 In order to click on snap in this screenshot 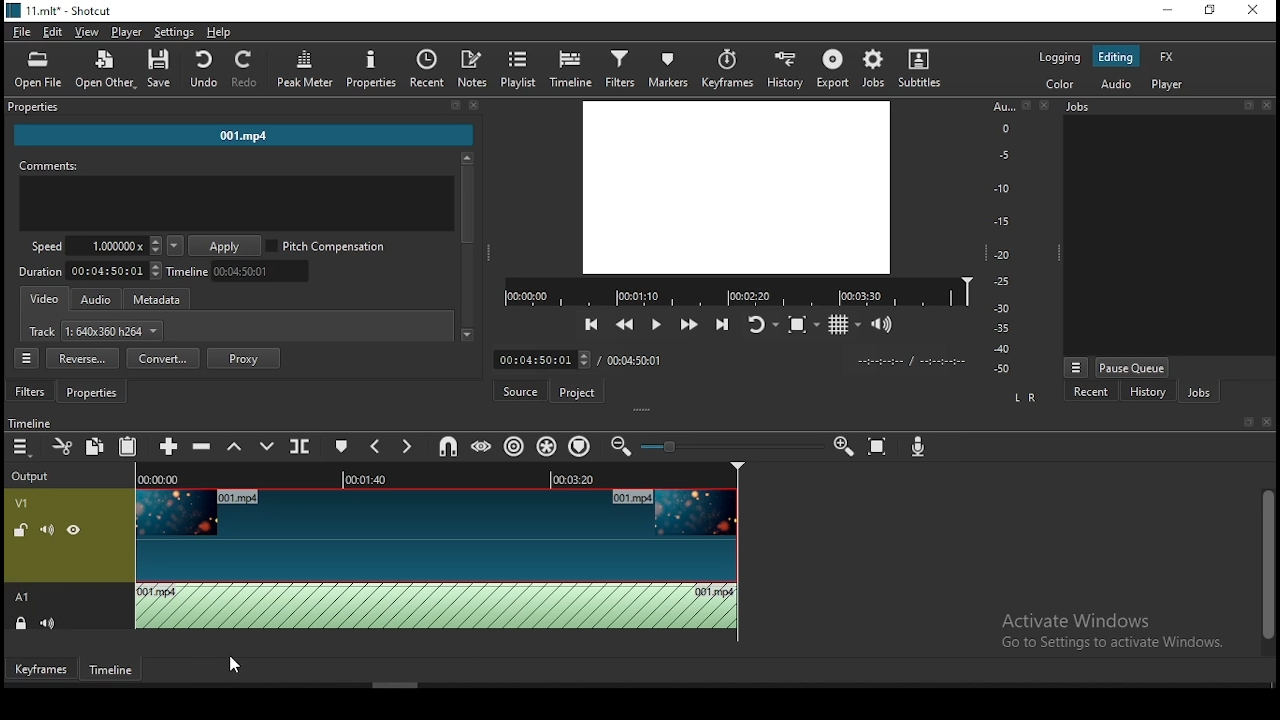, I will do `click(443, 447)`.